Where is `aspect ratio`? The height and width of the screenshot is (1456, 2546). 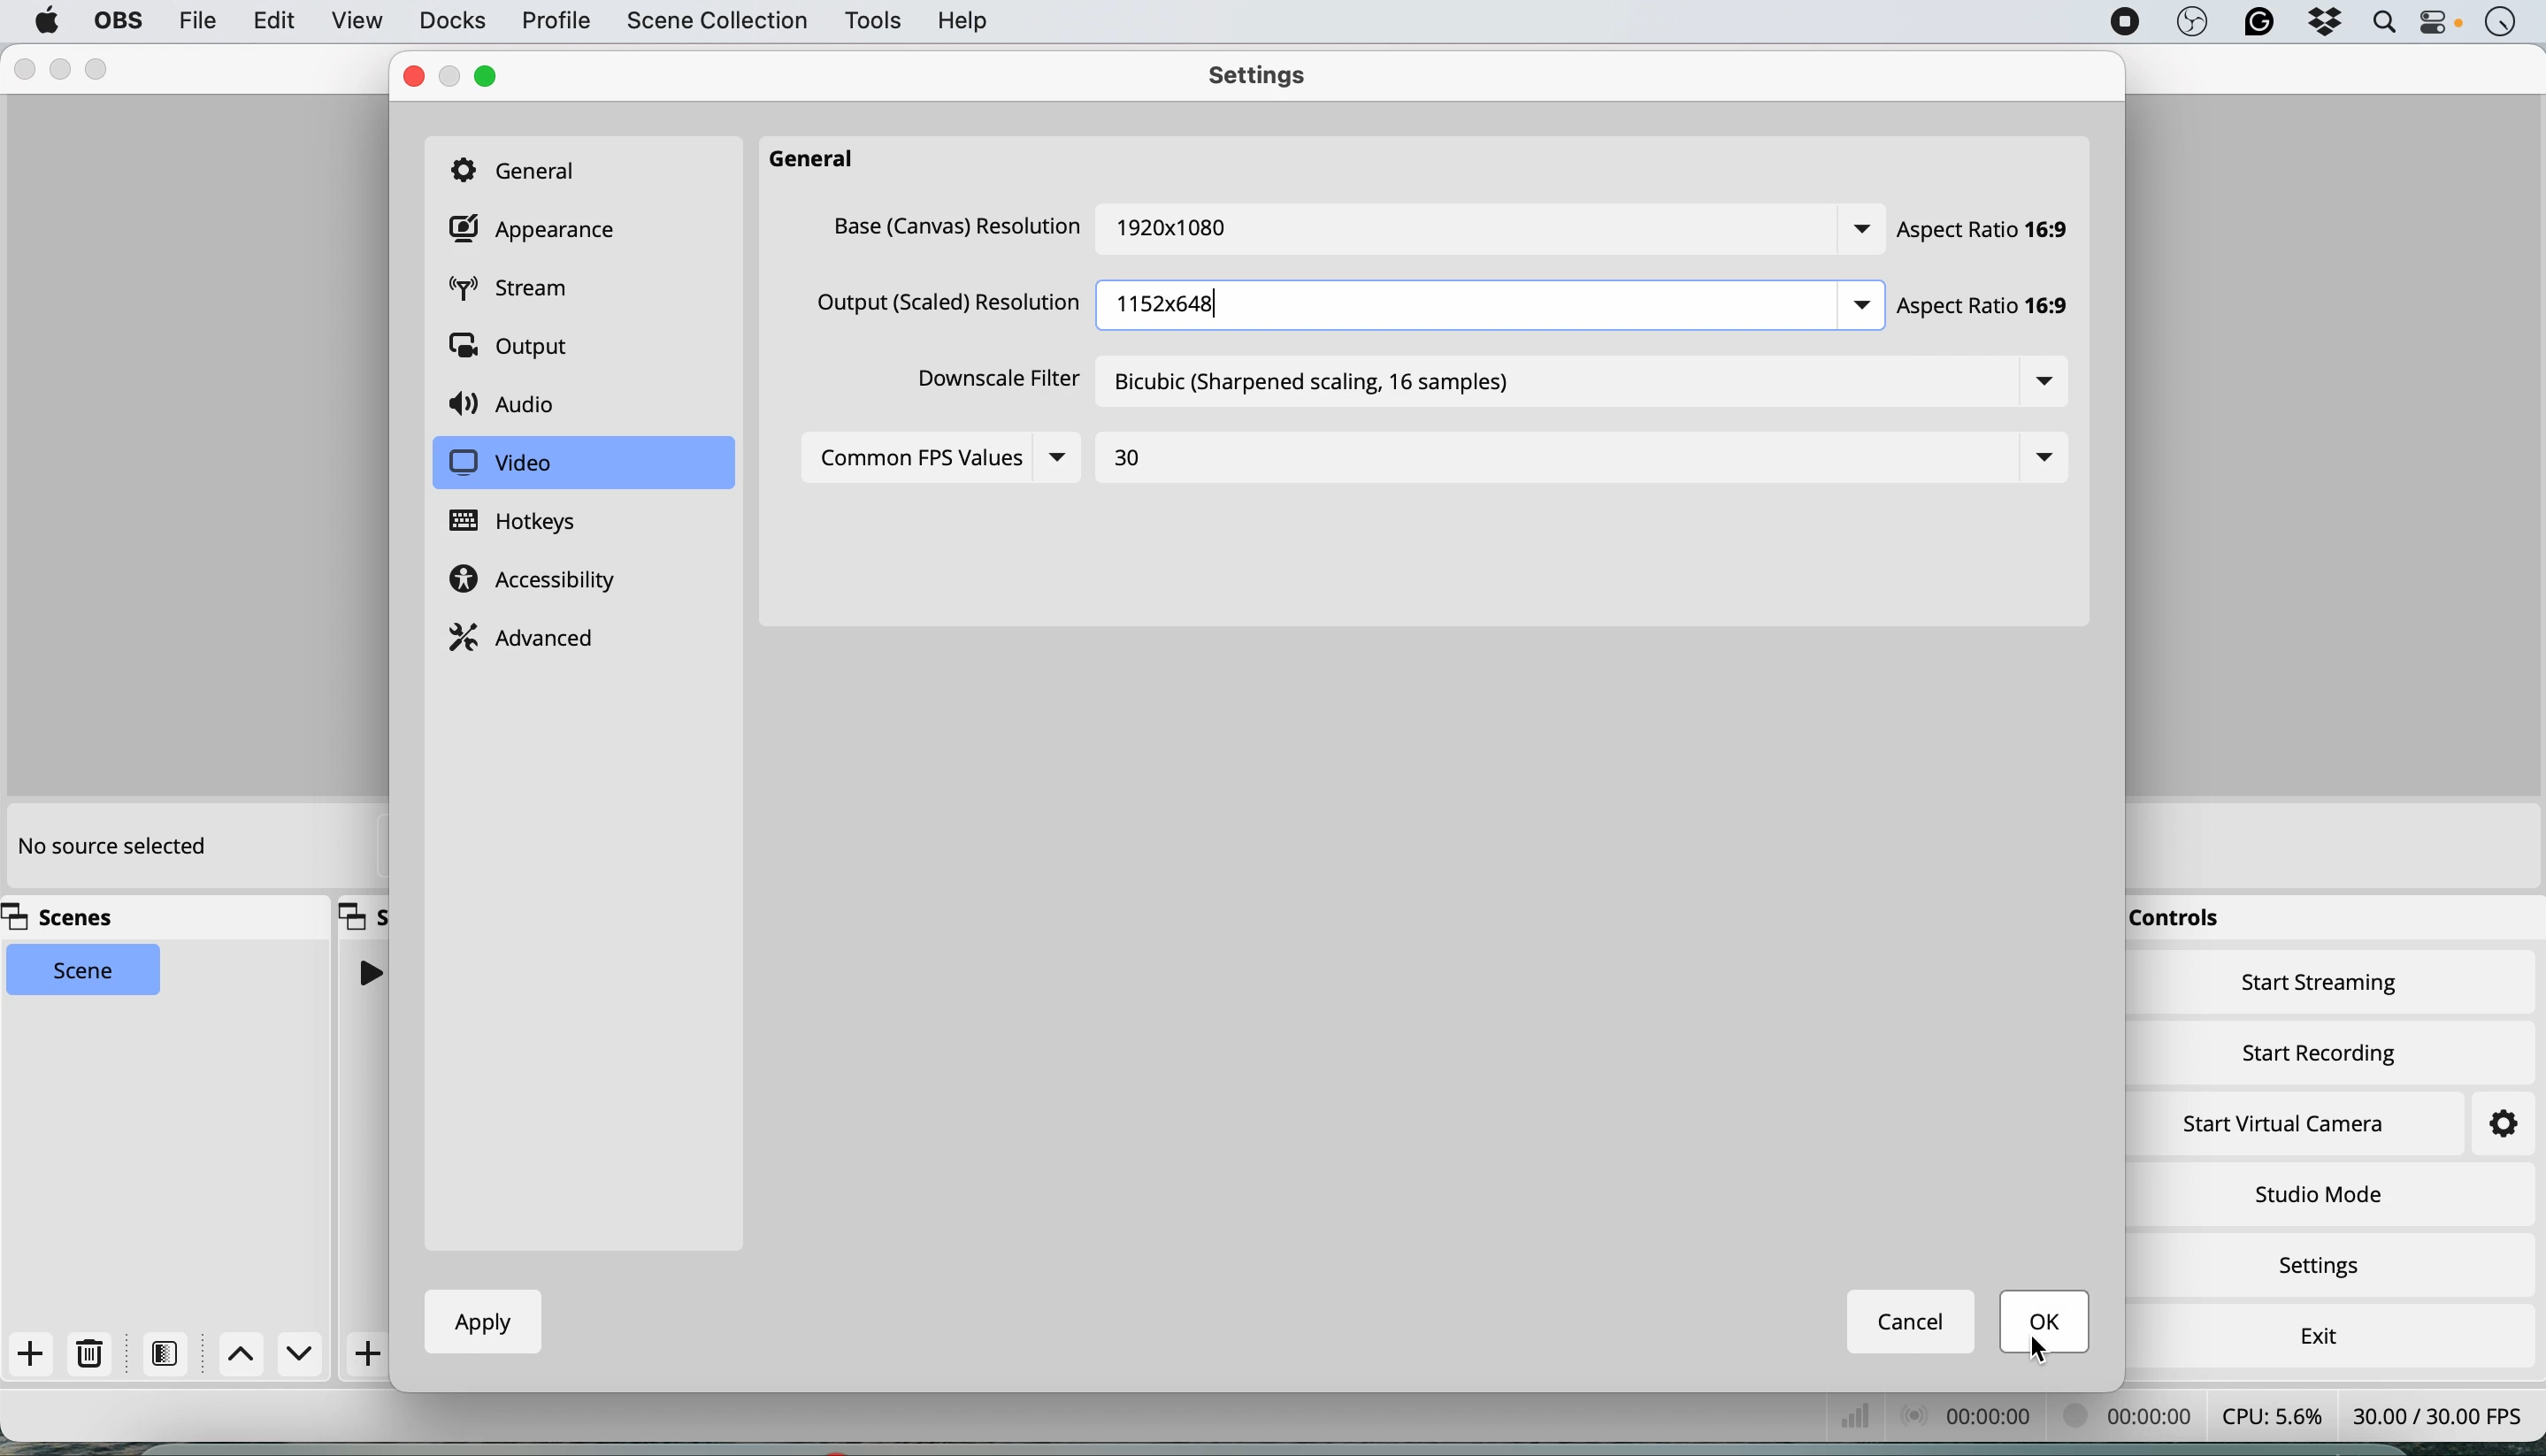
aspect ratio is located at coordinates (1985, 231).